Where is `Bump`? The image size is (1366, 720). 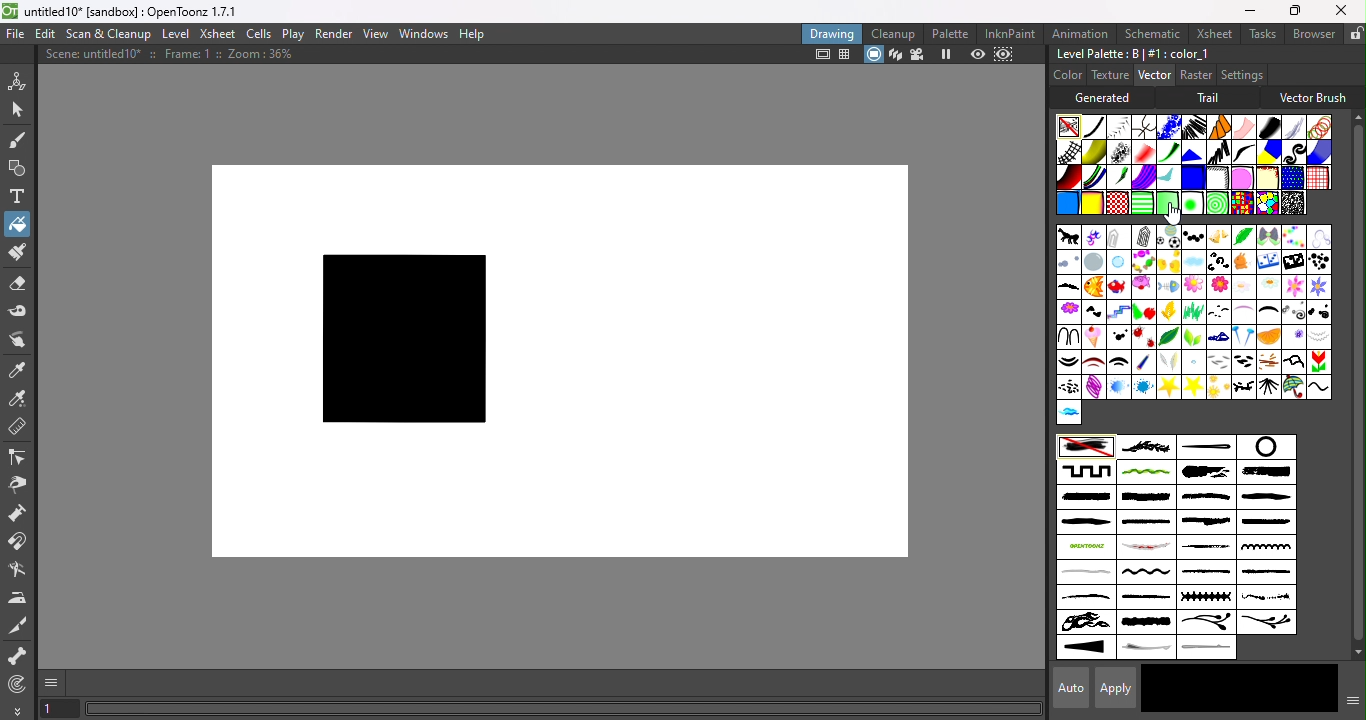 Bump is located at coordinates (1094, 152).